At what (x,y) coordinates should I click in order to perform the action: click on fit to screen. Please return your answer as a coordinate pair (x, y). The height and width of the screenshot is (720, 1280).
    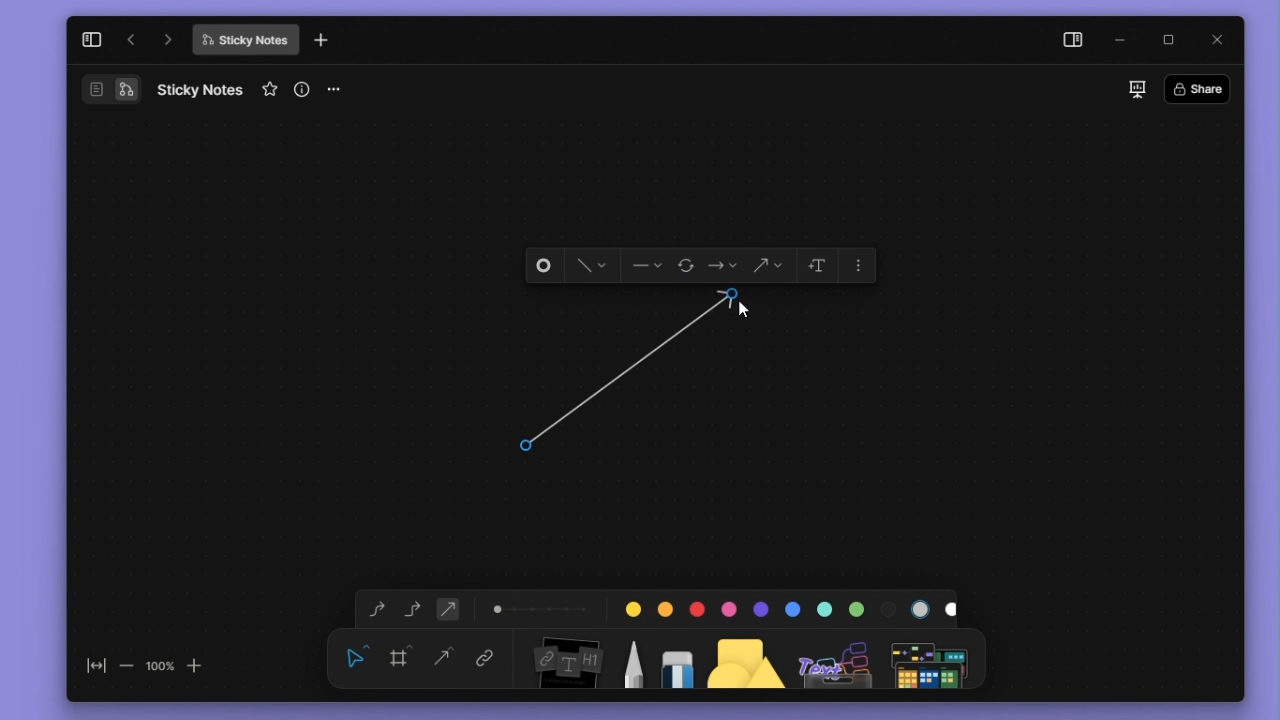
    Looking at the image, I should click on (90, 670).